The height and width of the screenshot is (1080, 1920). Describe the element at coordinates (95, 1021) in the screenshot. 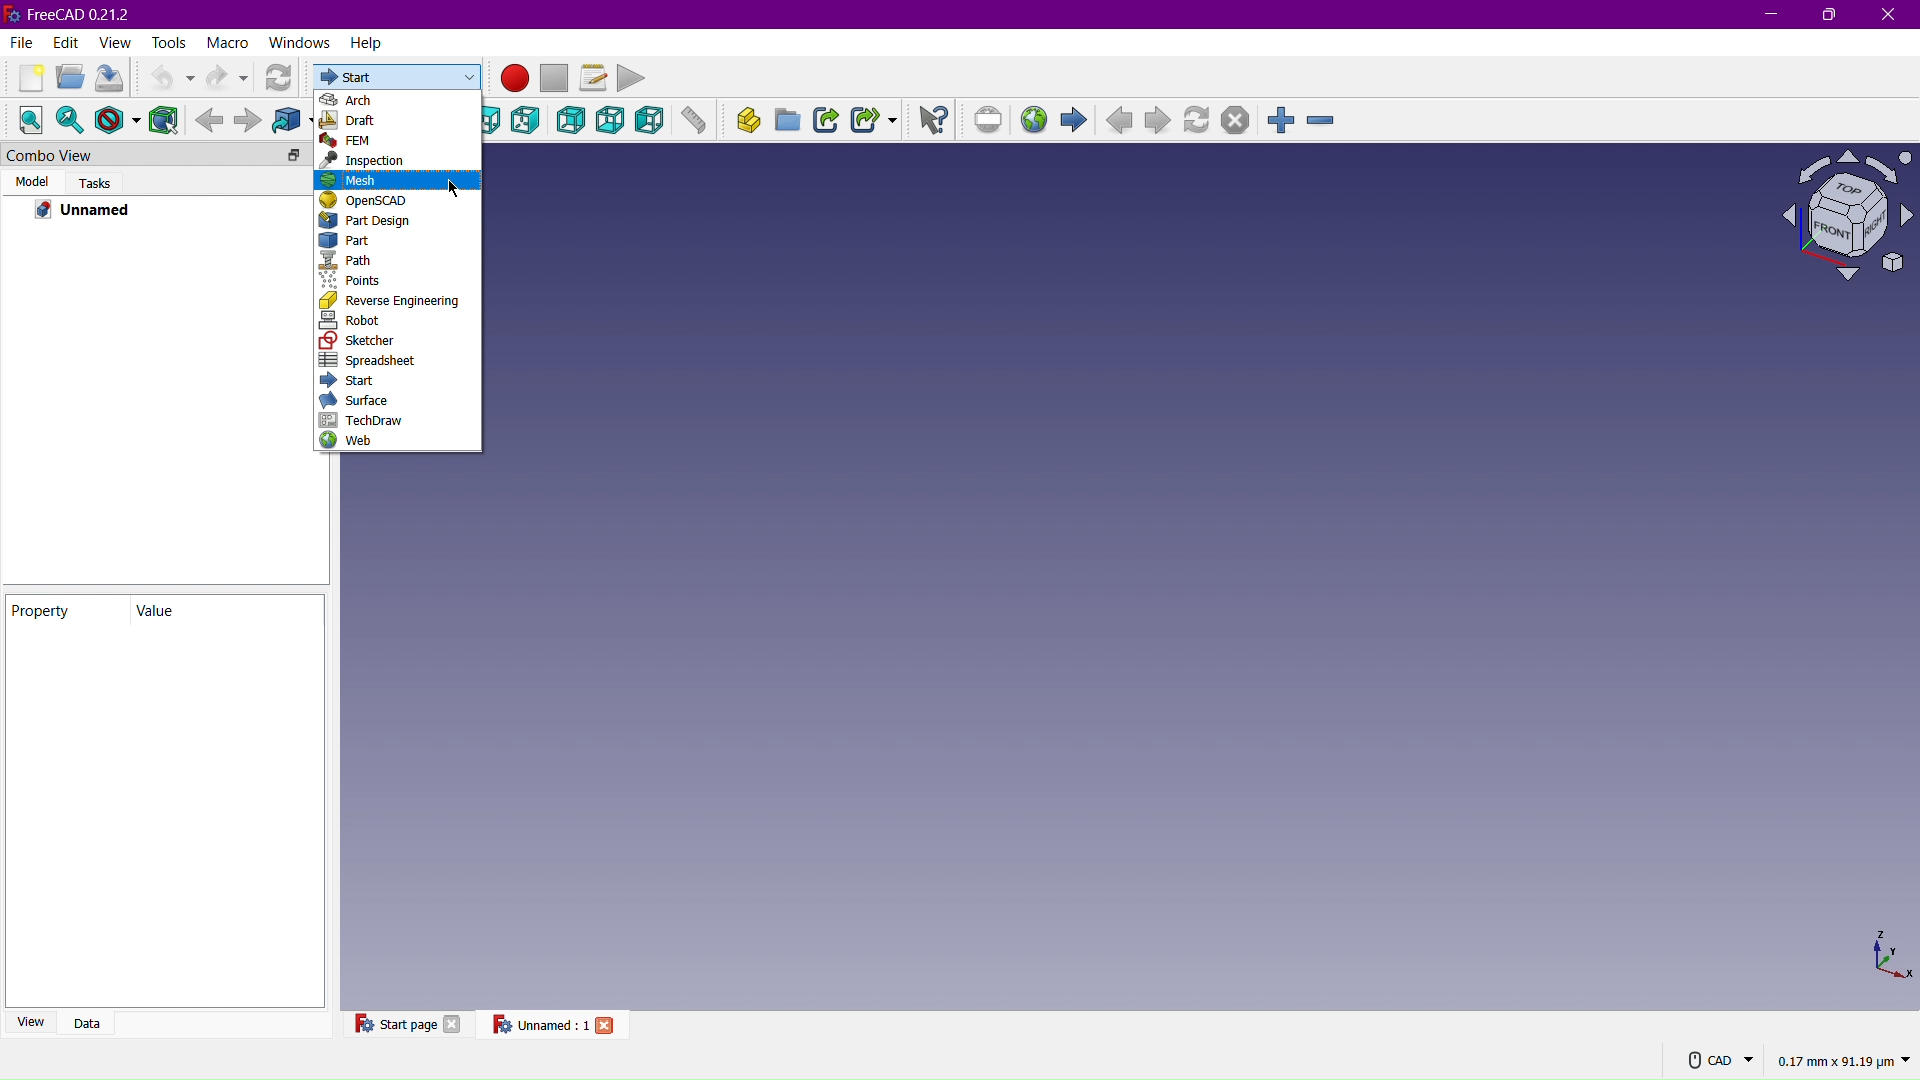

I see `Data` at that location.